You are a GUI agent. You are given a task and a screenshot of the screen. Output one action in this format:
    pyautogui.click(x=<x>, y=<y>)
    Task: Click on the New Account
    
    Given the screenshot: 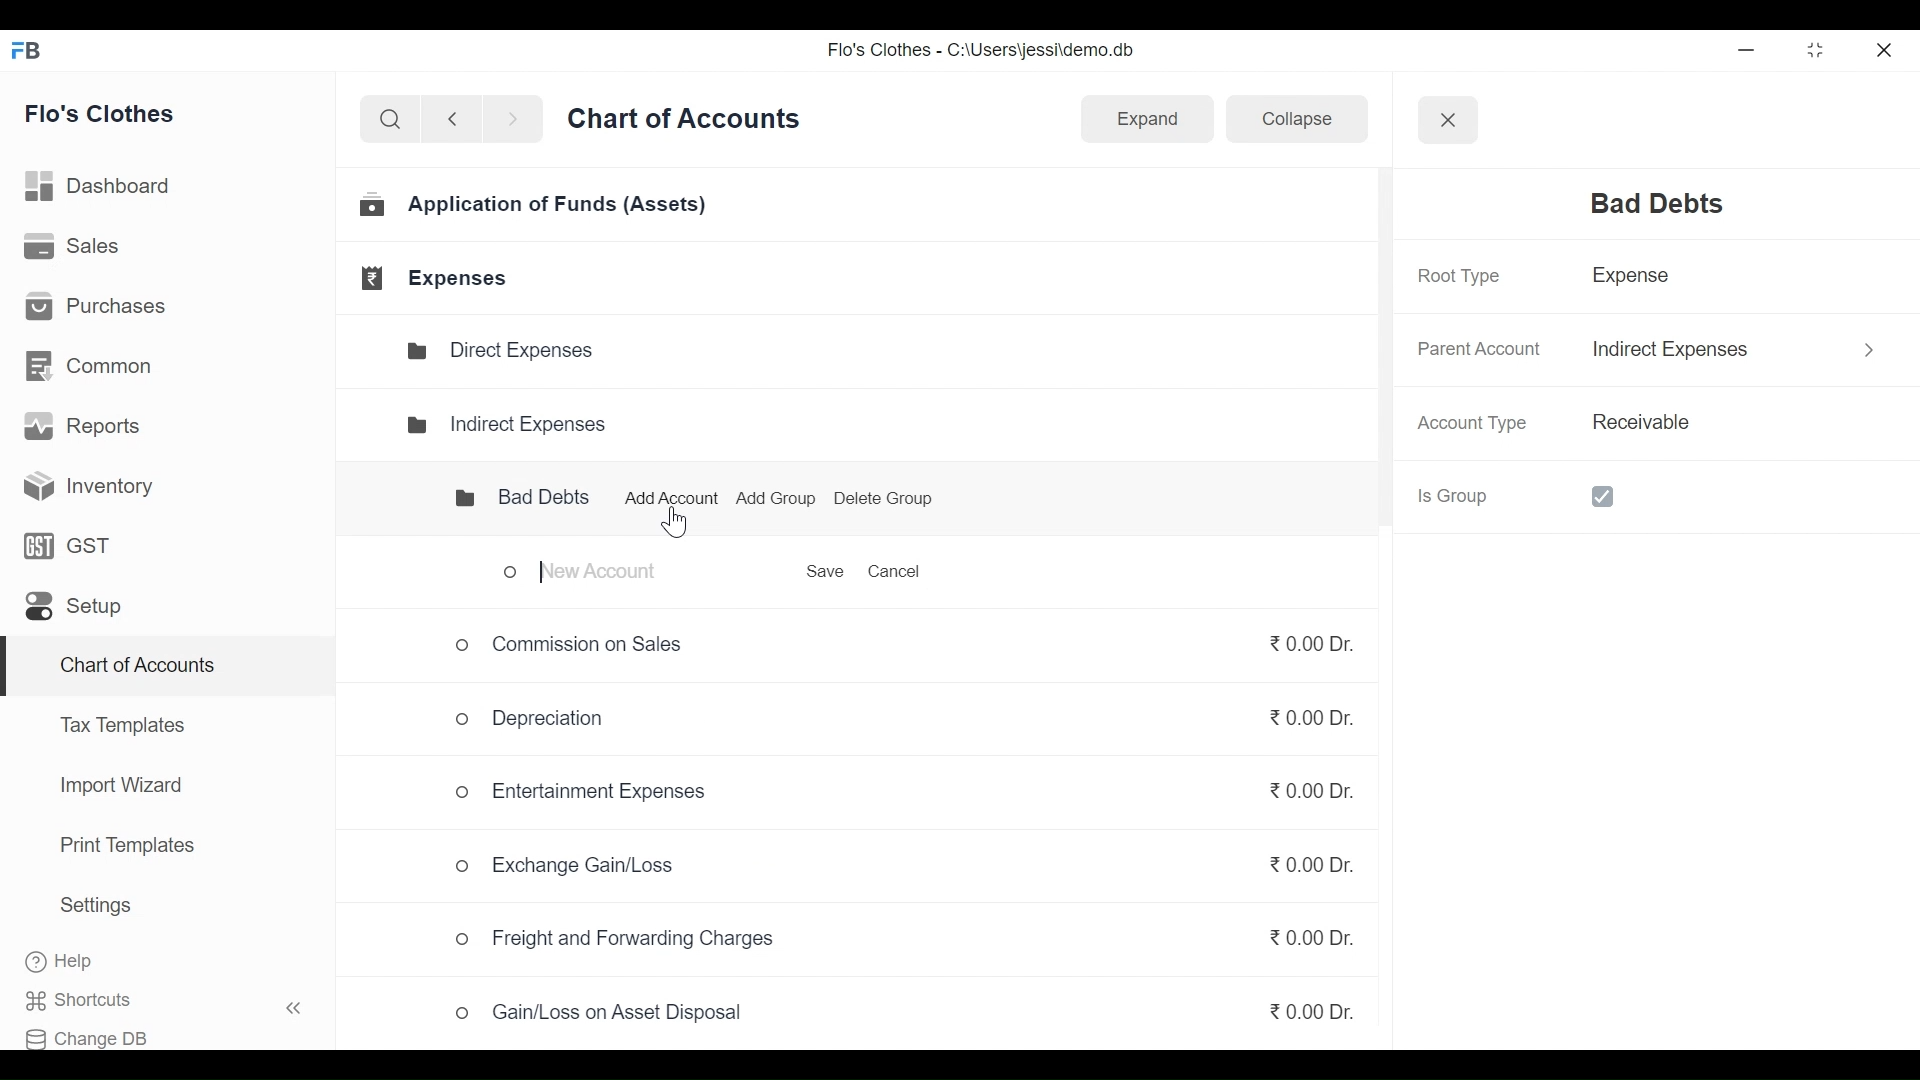 What is the action you would take?
    pyautogui.click(x=587, y=575)
    